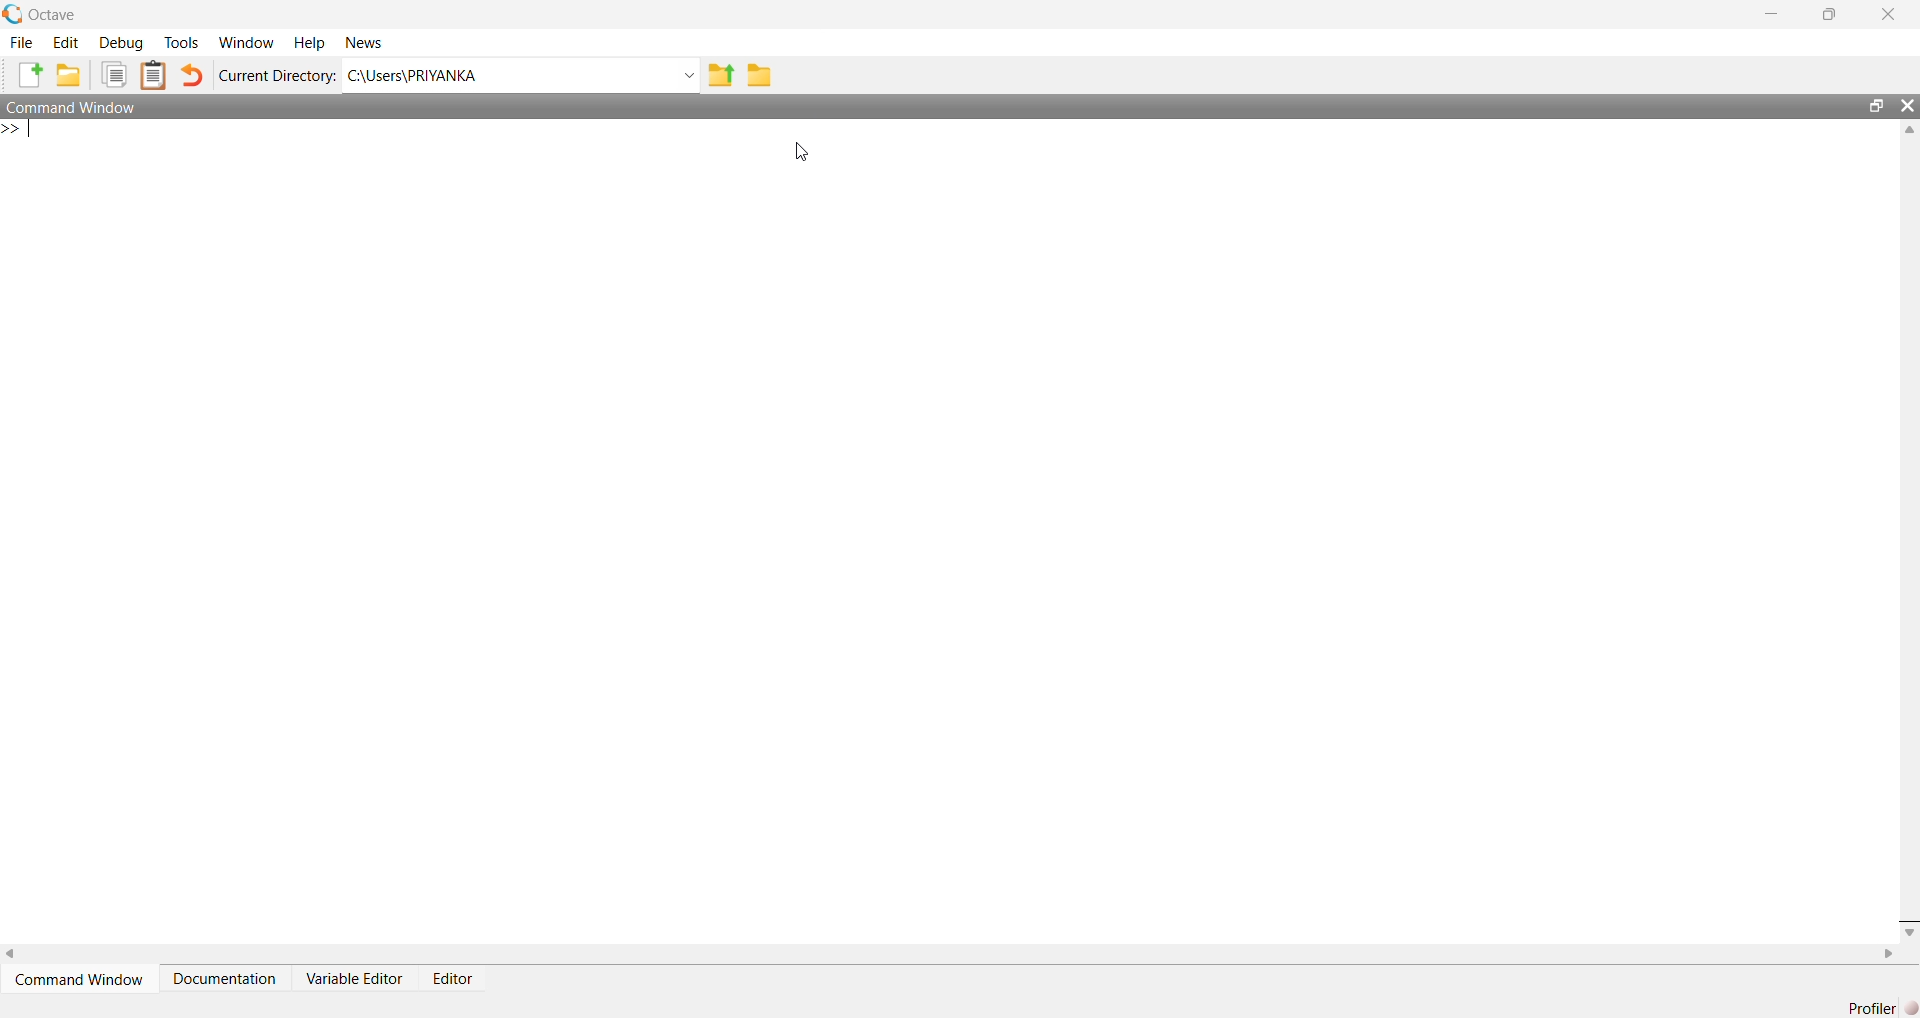  What do you see at coordinates (1879, 106) in the screenshot?
I see `Maximize` at bounding box center [1879, 106].